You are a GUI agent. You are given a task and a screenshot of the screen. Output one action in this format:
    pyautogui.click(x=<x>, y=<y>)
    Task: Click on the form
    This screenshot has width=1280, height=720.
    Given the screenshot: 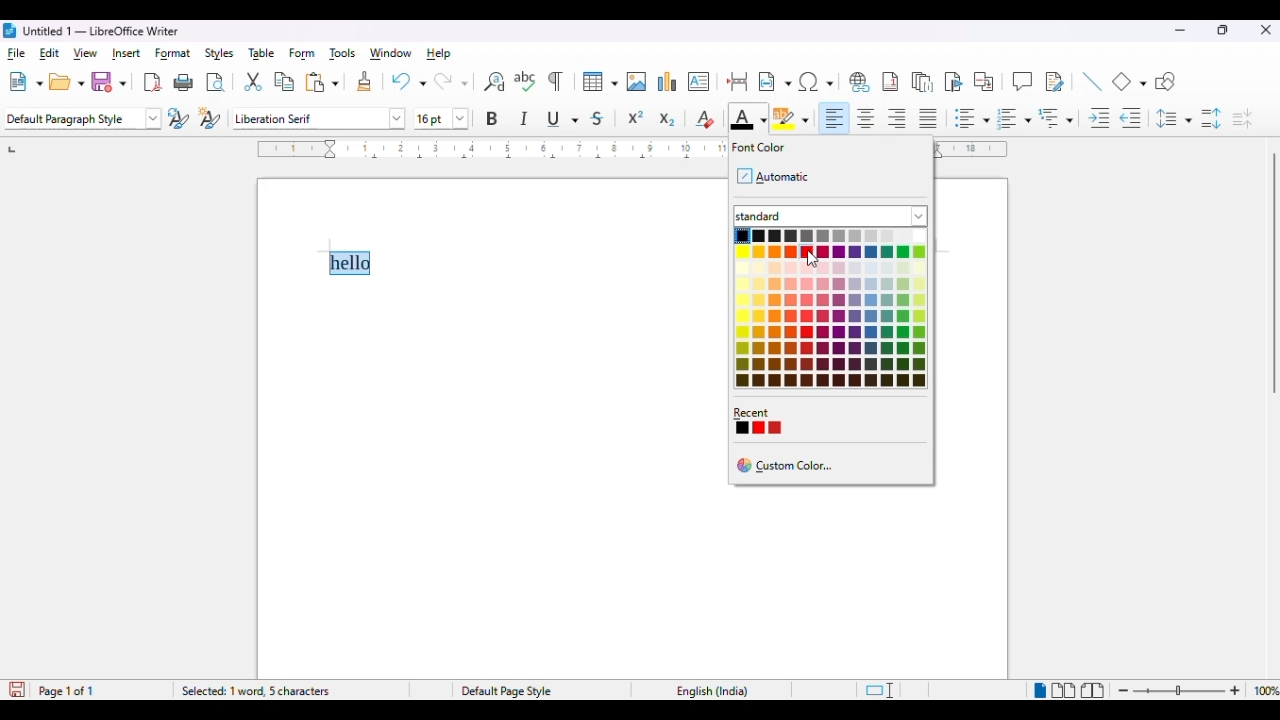 What is the action you would take?
    pyautogui.click(x=302, y=54)
    